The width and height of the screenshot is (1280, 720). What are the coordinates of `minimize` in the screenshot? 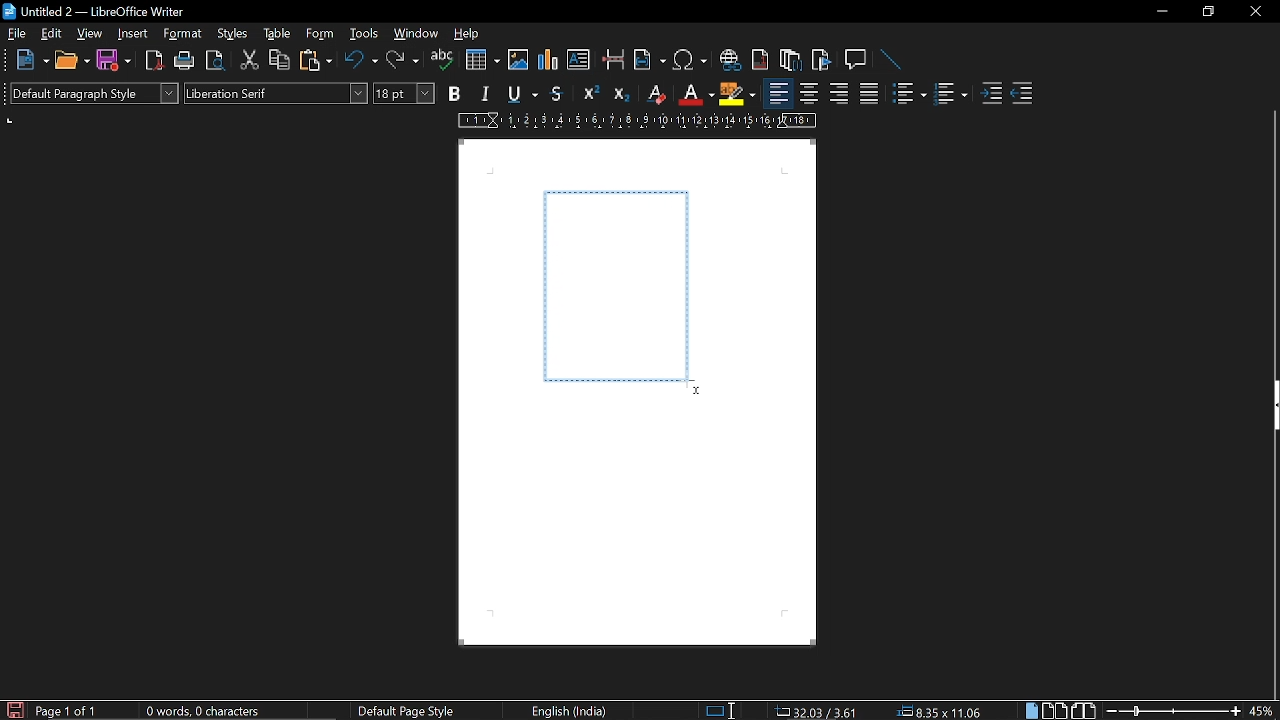 It's located at (1162, 12).